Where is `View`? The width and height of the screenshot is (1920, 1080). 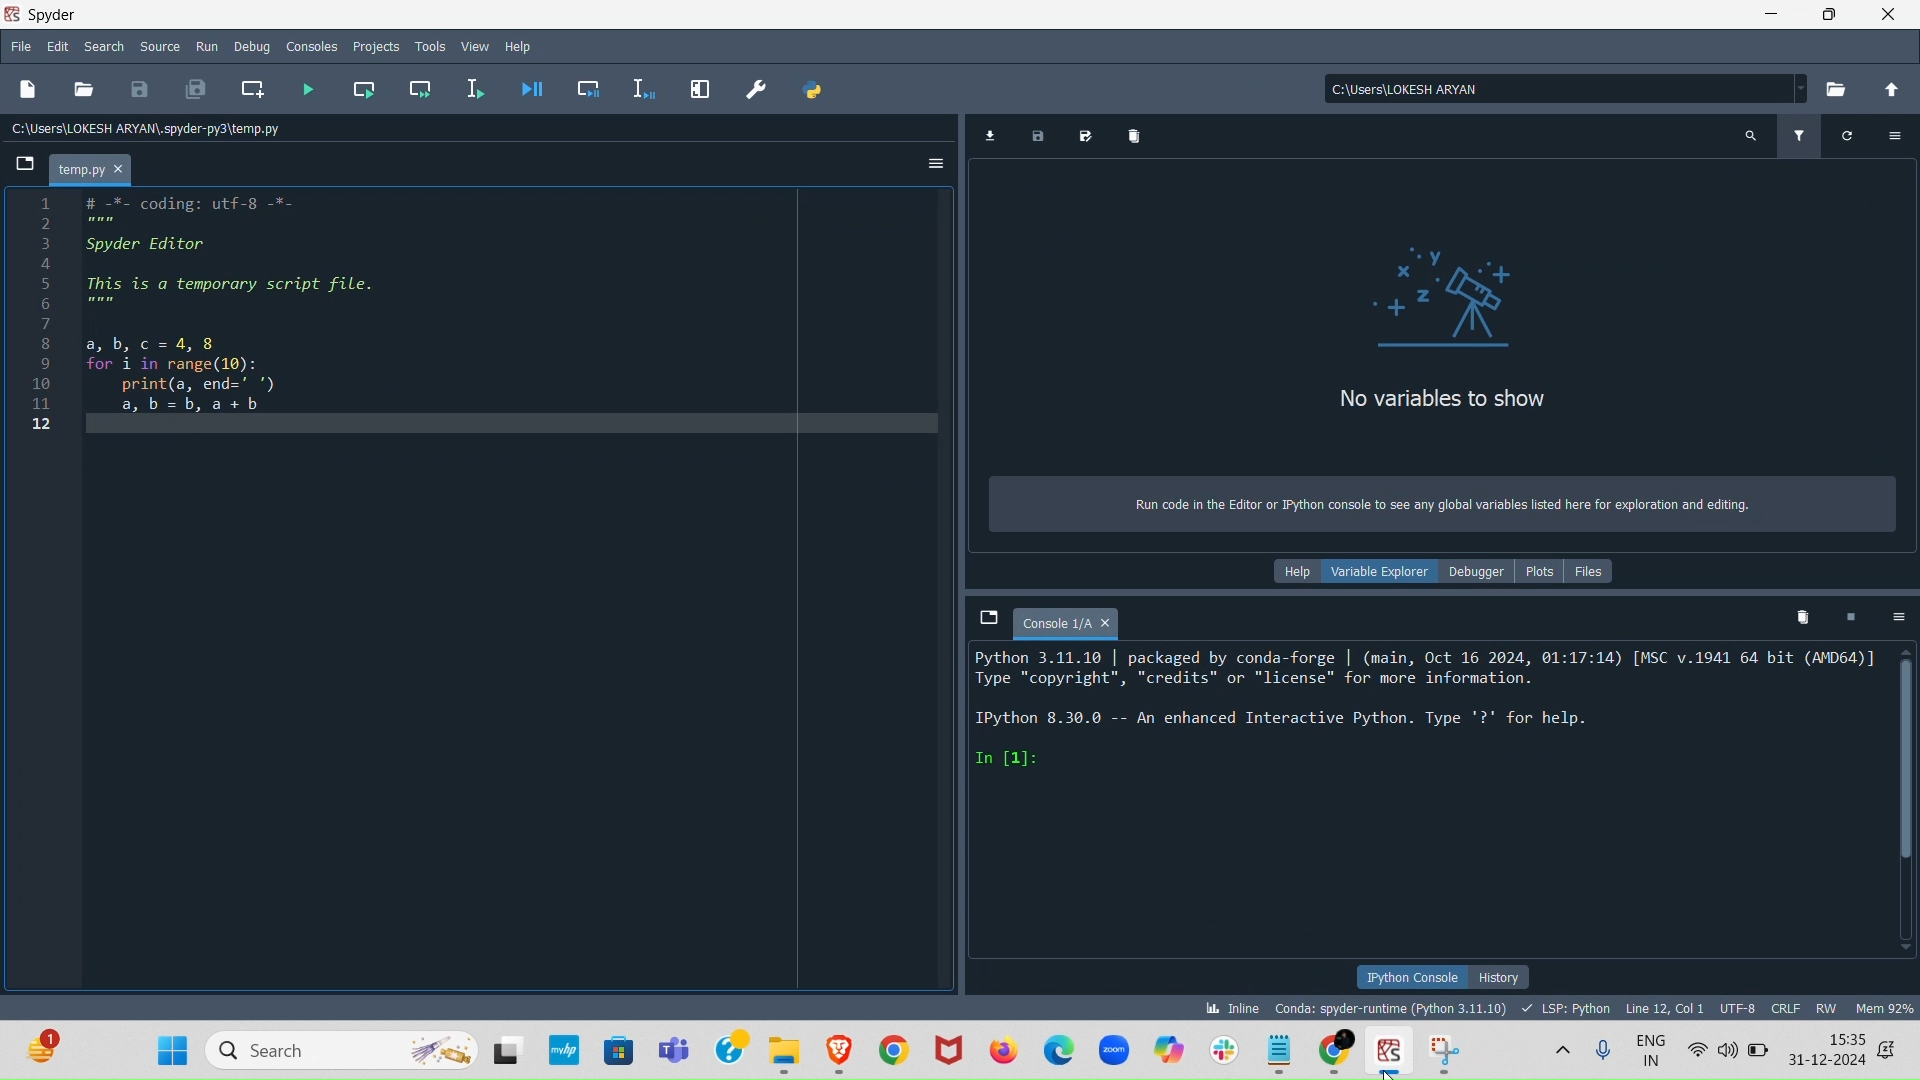 View is located at coordinates (479, 44).